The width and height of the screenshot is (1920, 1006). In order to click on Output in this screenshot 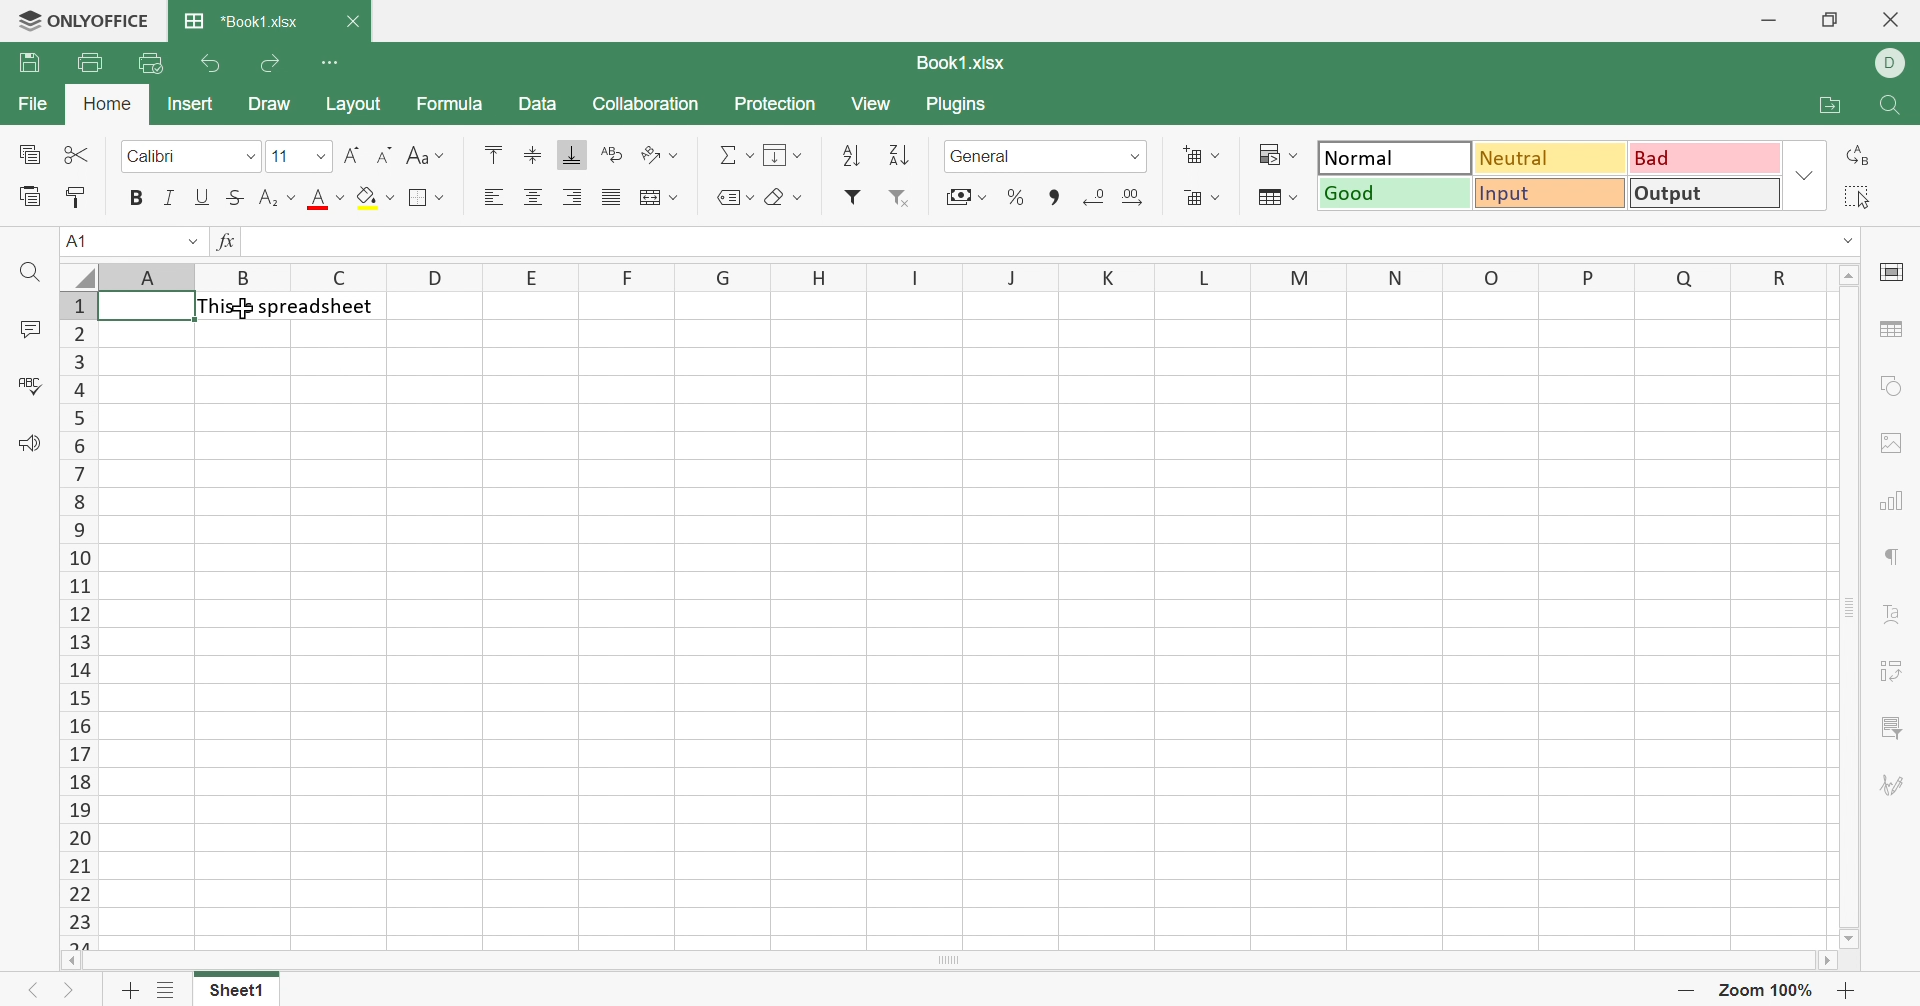, I will do `click(1707, 193)`.